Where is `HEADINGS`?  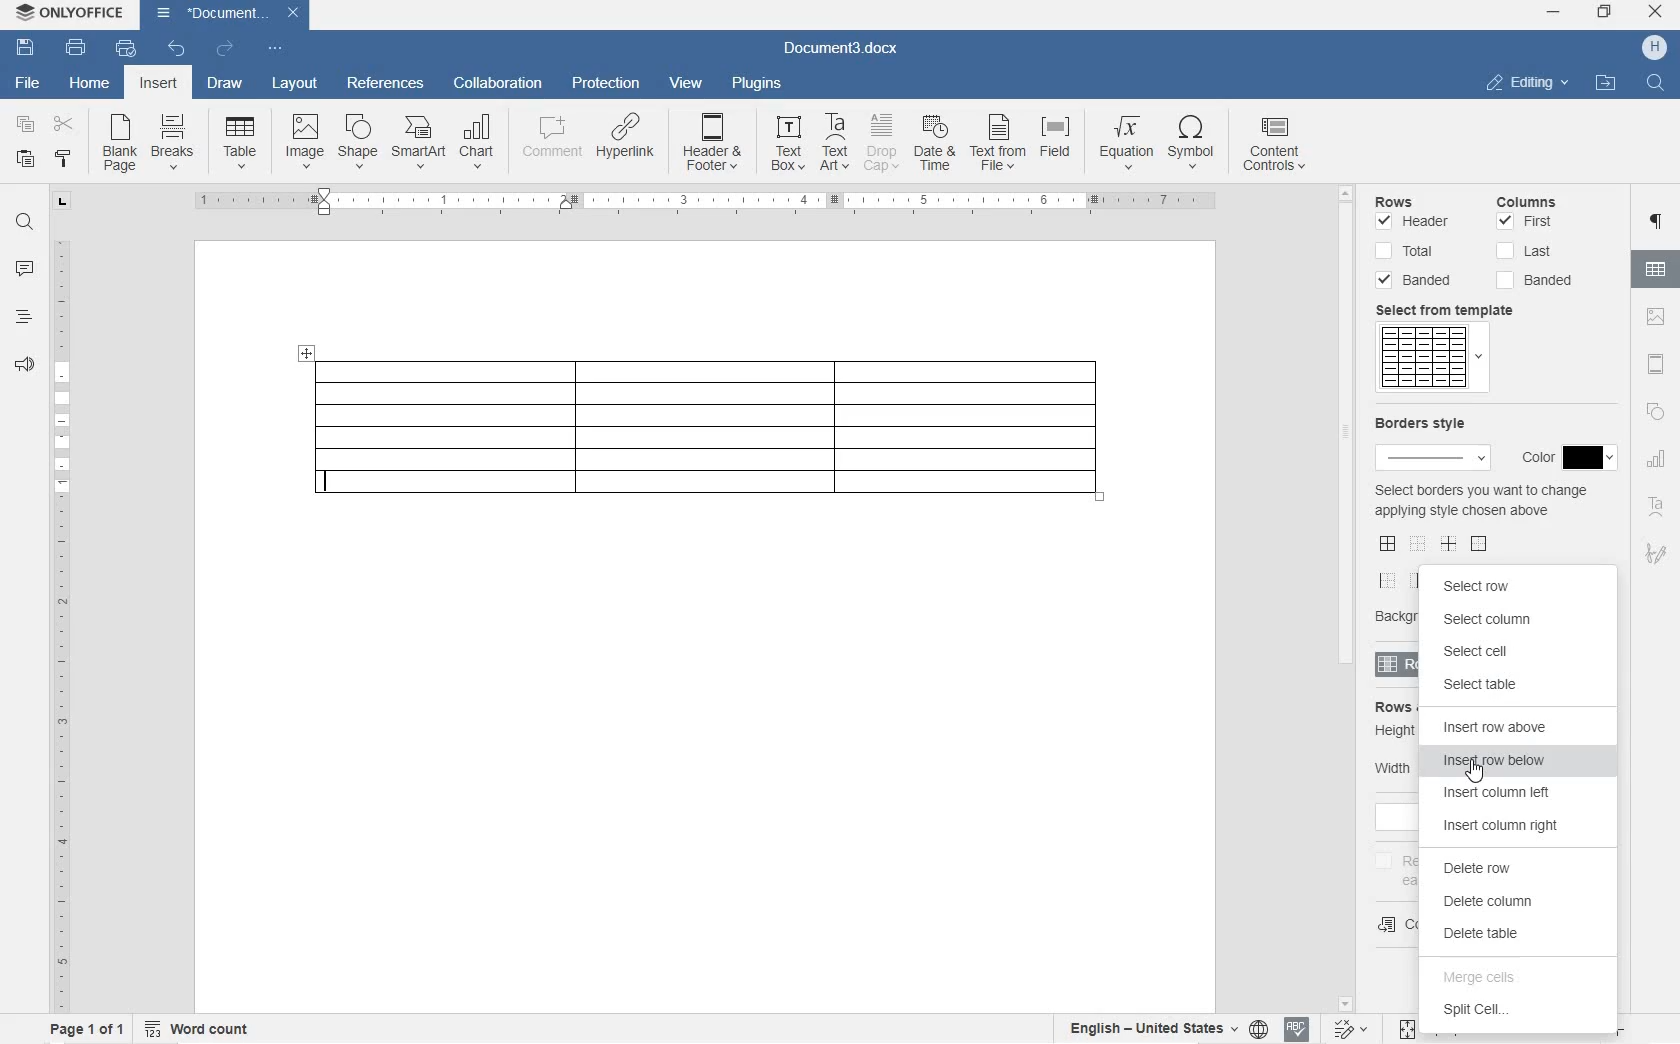 HEADINGS is located at coordinates (21, 318).